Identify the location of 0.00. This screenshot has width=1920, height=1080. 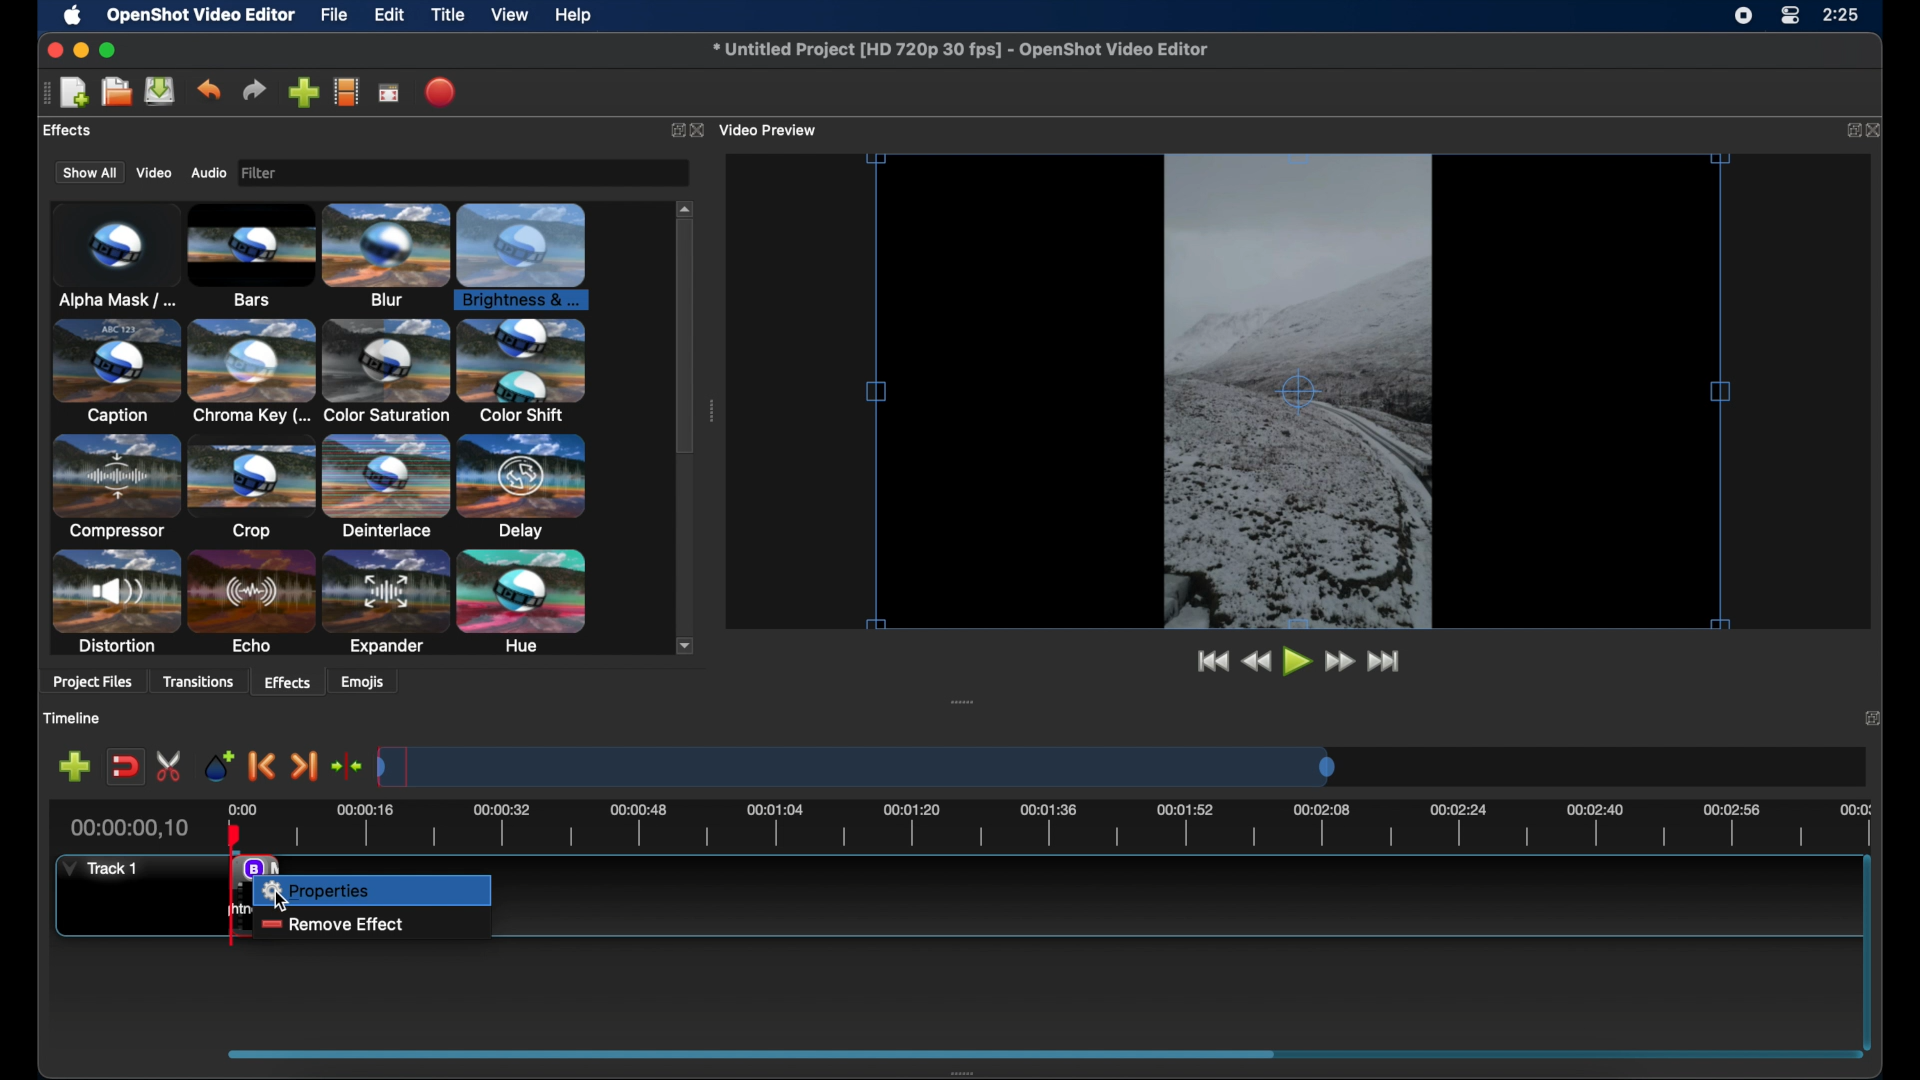
(244, 806).